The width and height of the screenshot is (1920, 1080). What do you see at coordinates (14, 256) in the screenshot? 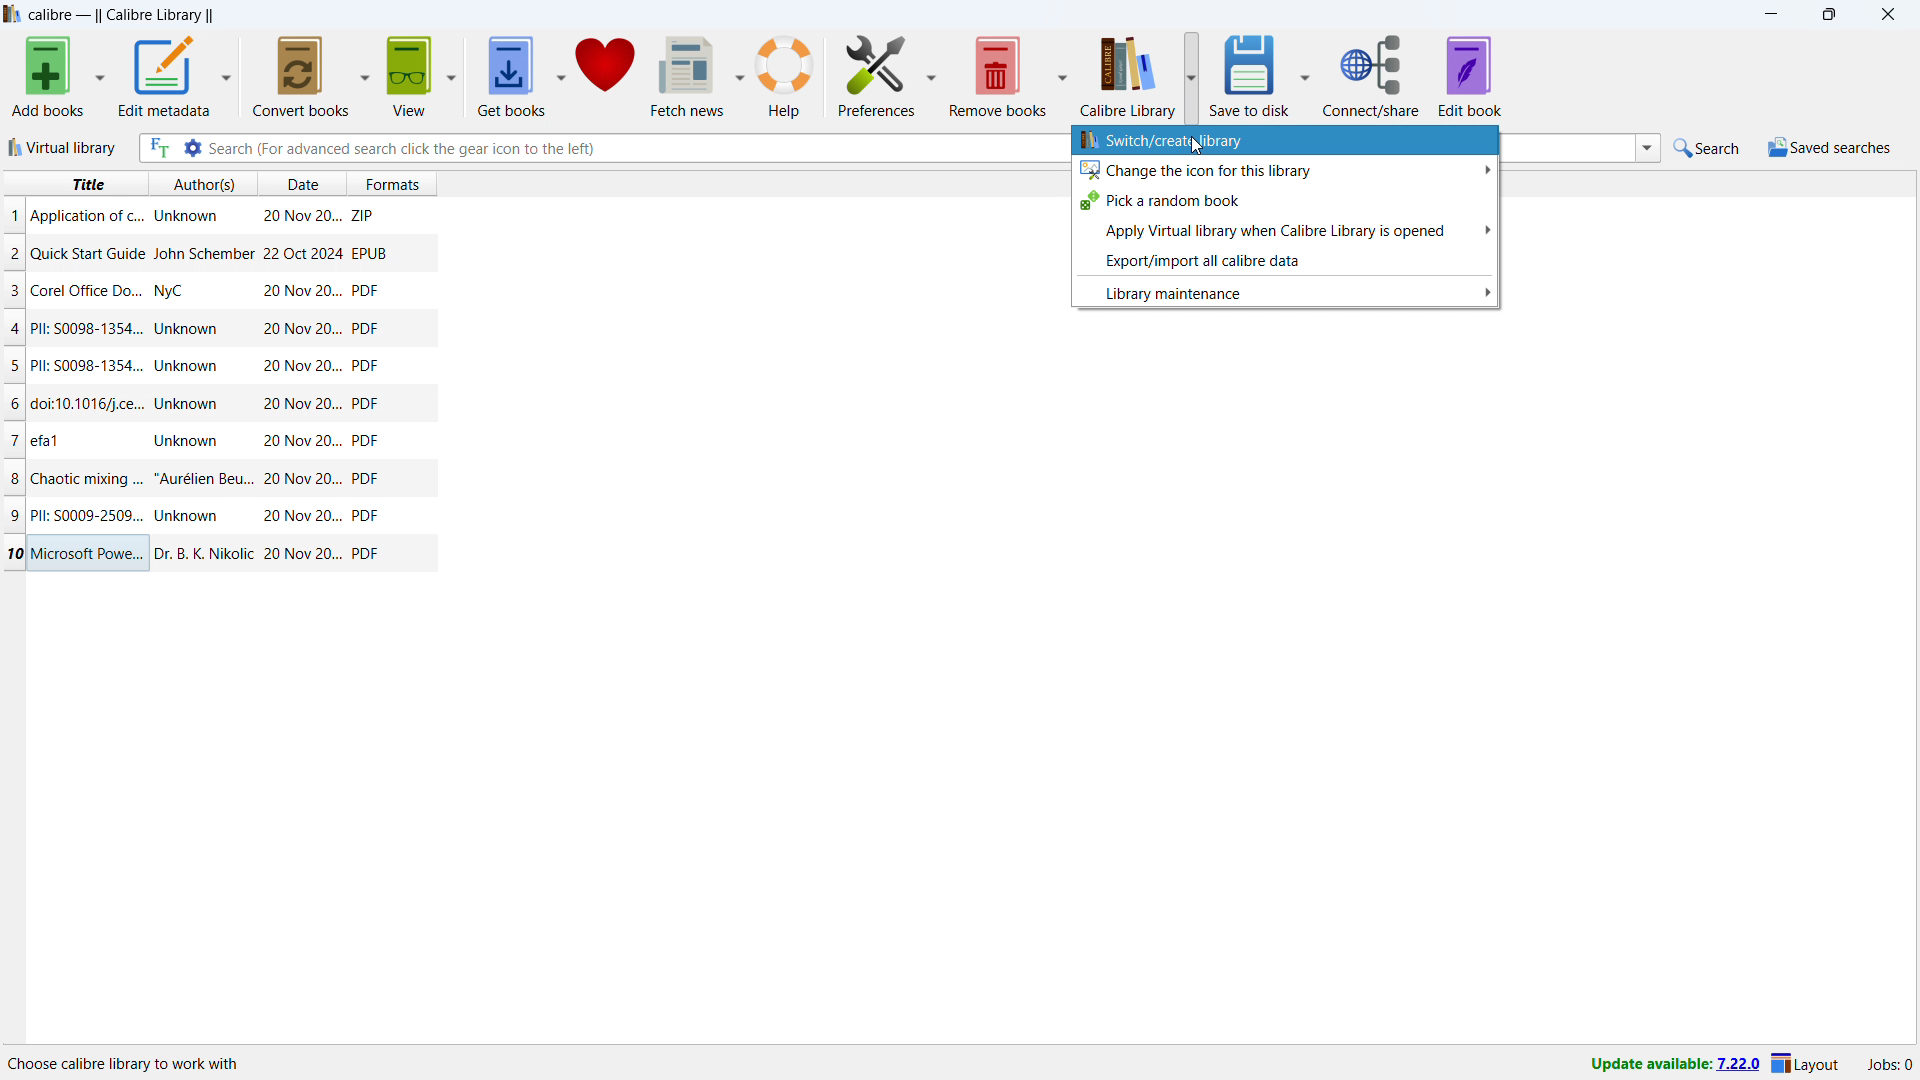
I see `2` at bounding box center [14, 256].